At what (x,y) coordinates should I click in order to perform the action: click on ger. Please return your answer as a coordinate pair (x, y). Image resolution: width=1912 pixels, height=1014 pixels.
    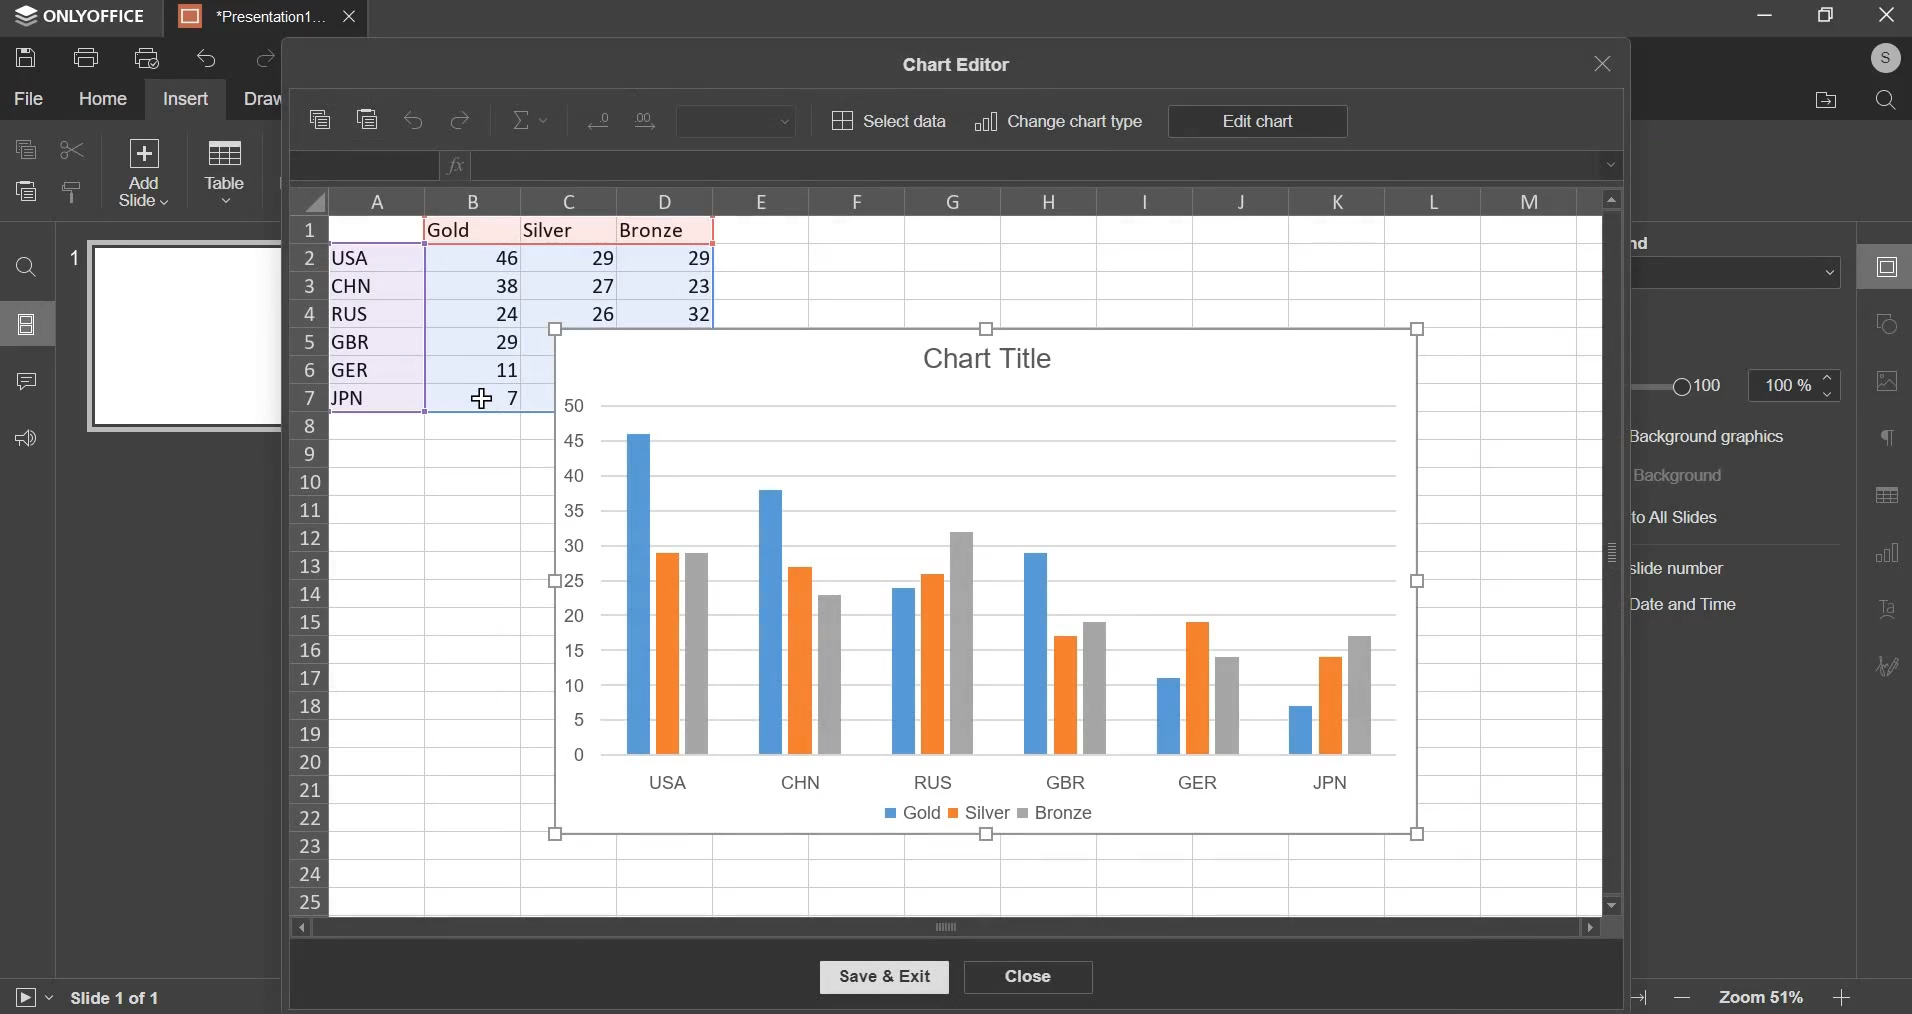
    Looking at the image, I should click on (373, 372).